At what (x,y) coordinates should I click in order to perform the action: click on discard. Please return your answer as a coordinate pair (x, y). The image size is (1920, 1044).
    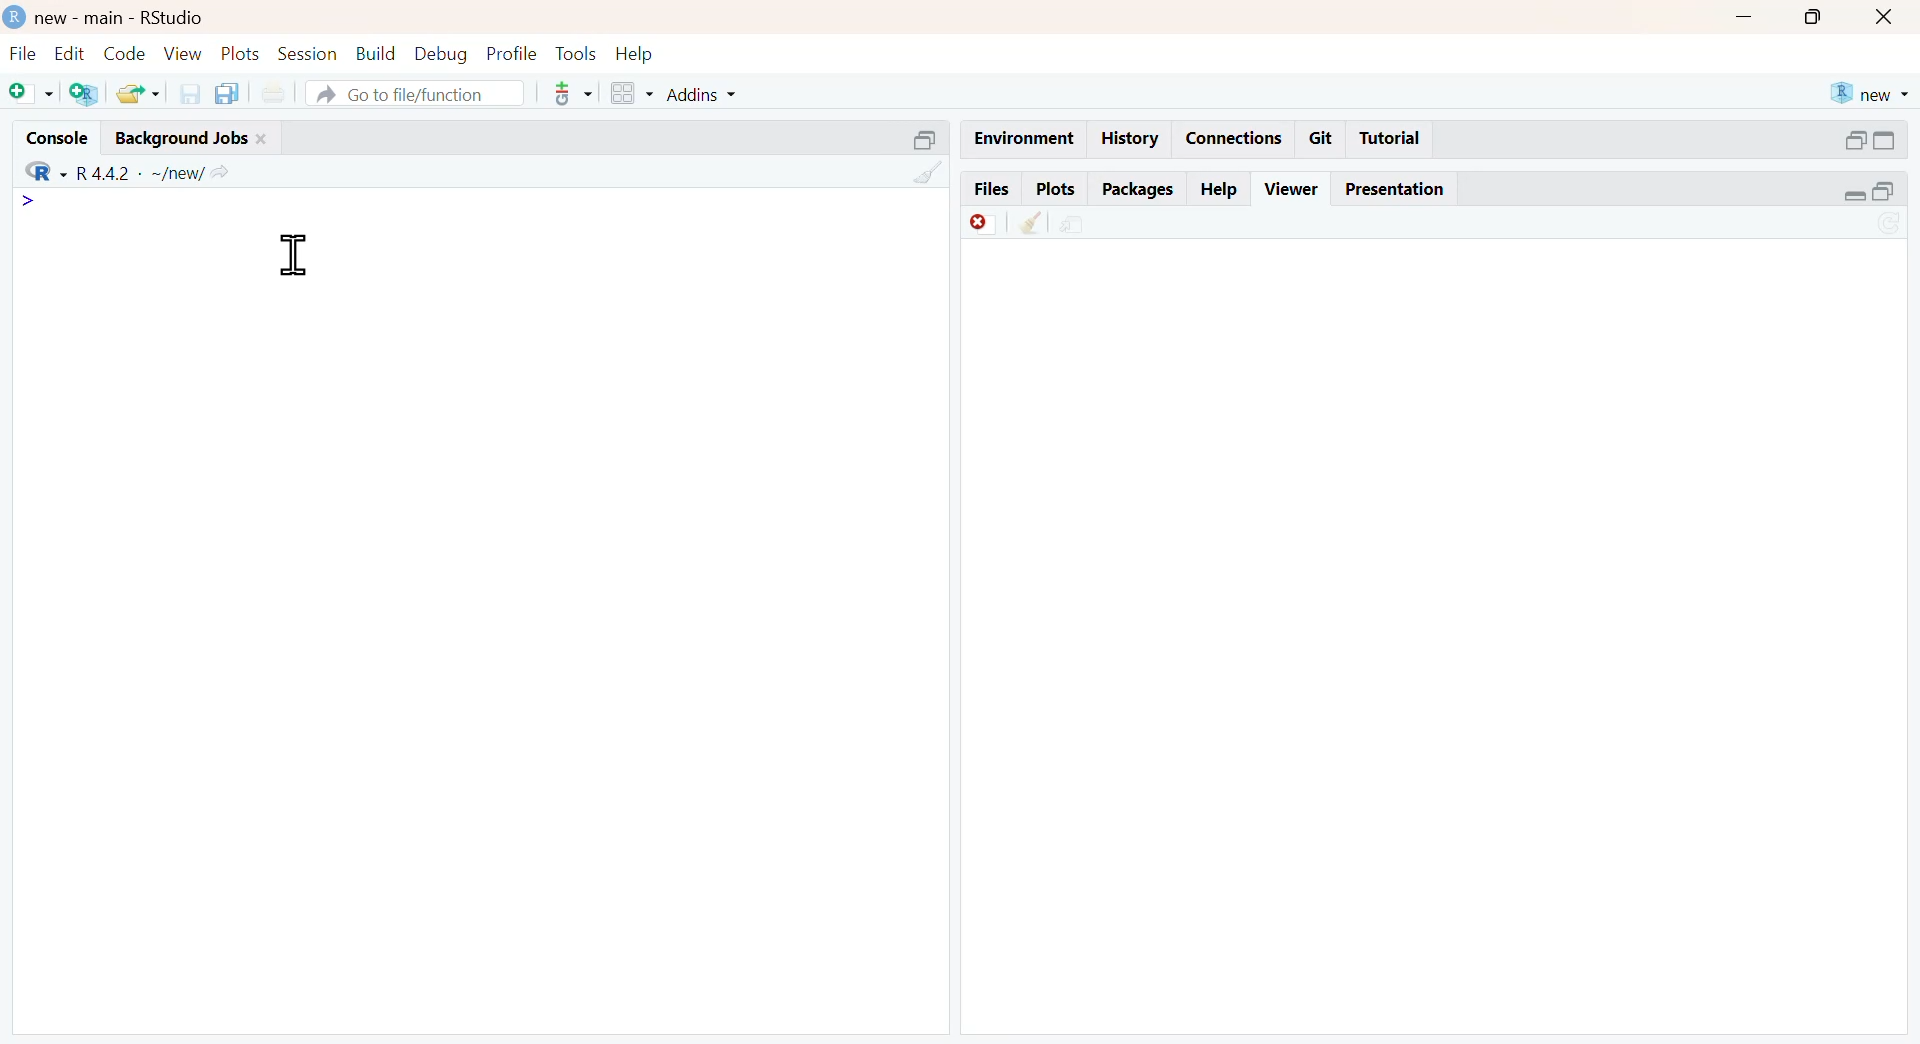
    Looking at the image, I should click on (984, 224).